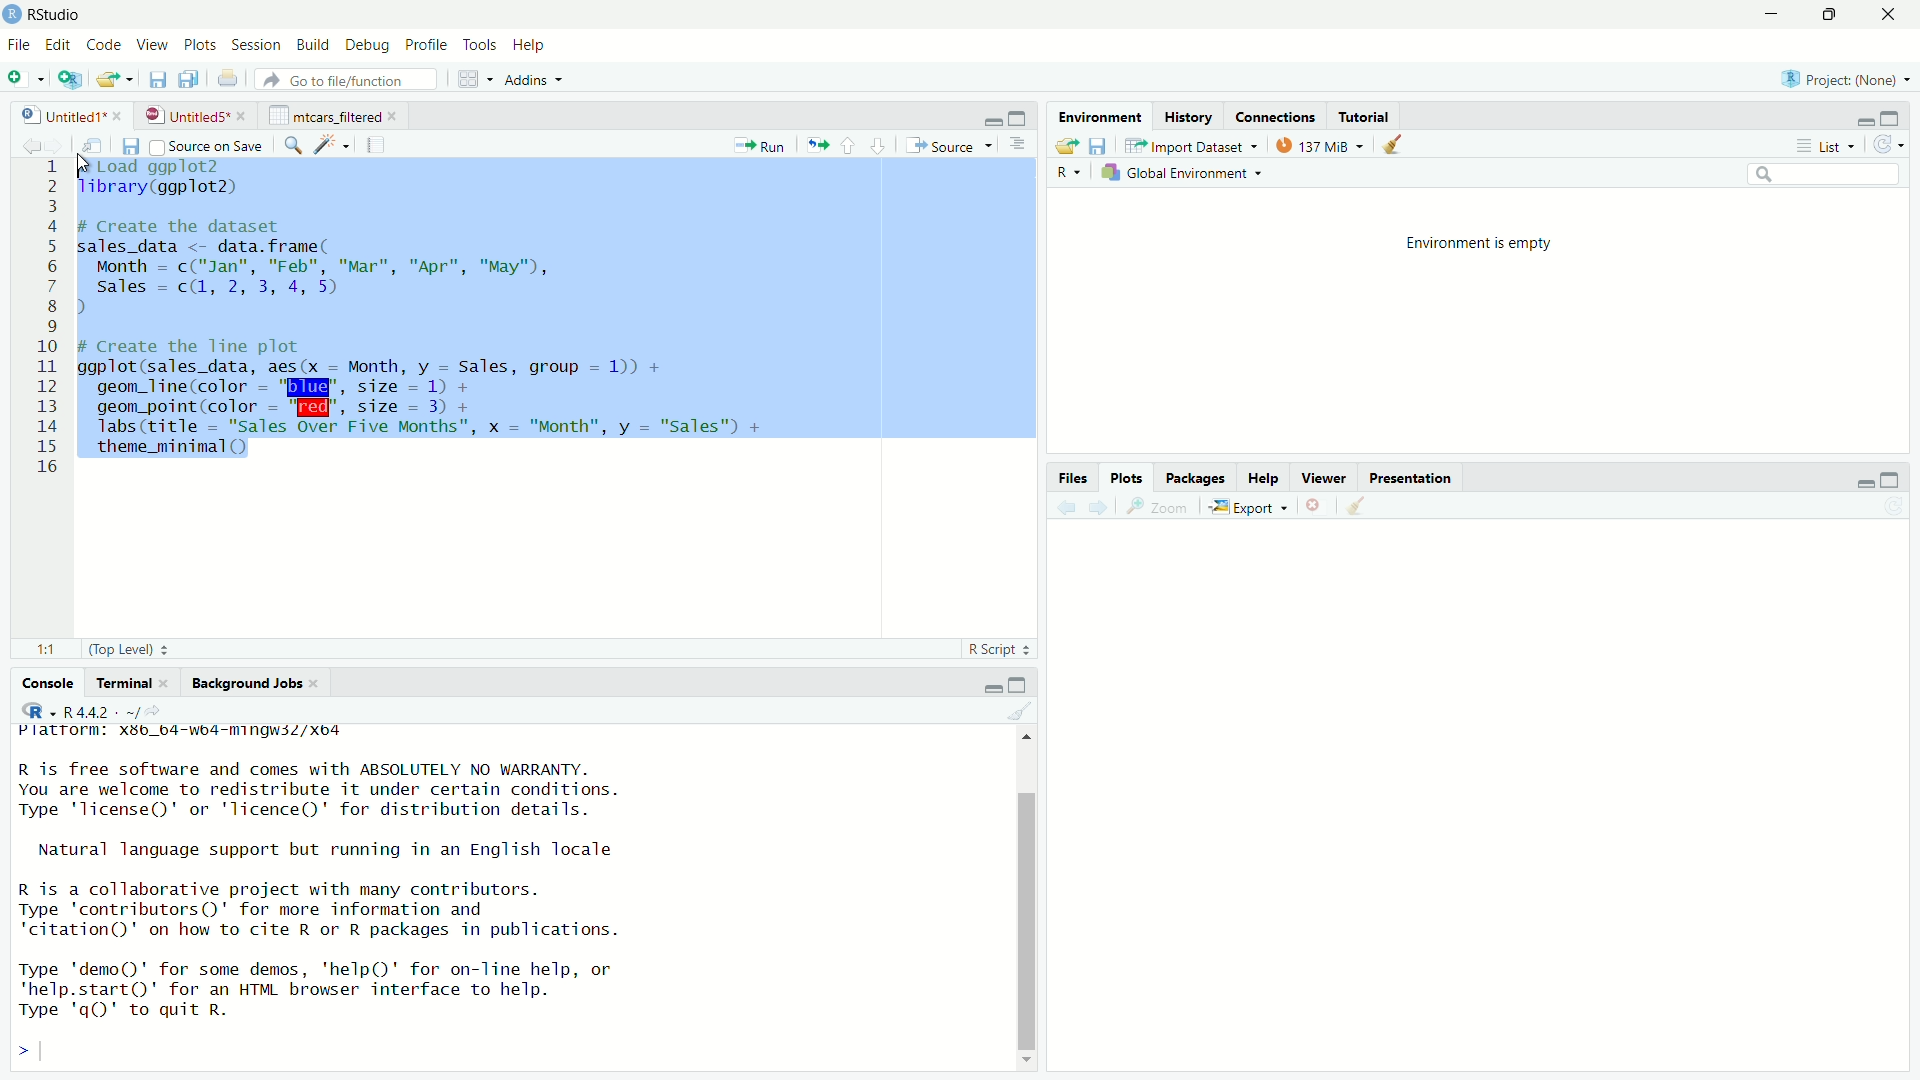 The image size is (1920, 1080). What do you see at coordinates (1365, 117) in the screenshot?
I see `Tutorial` at bounding box center [1365, 117].